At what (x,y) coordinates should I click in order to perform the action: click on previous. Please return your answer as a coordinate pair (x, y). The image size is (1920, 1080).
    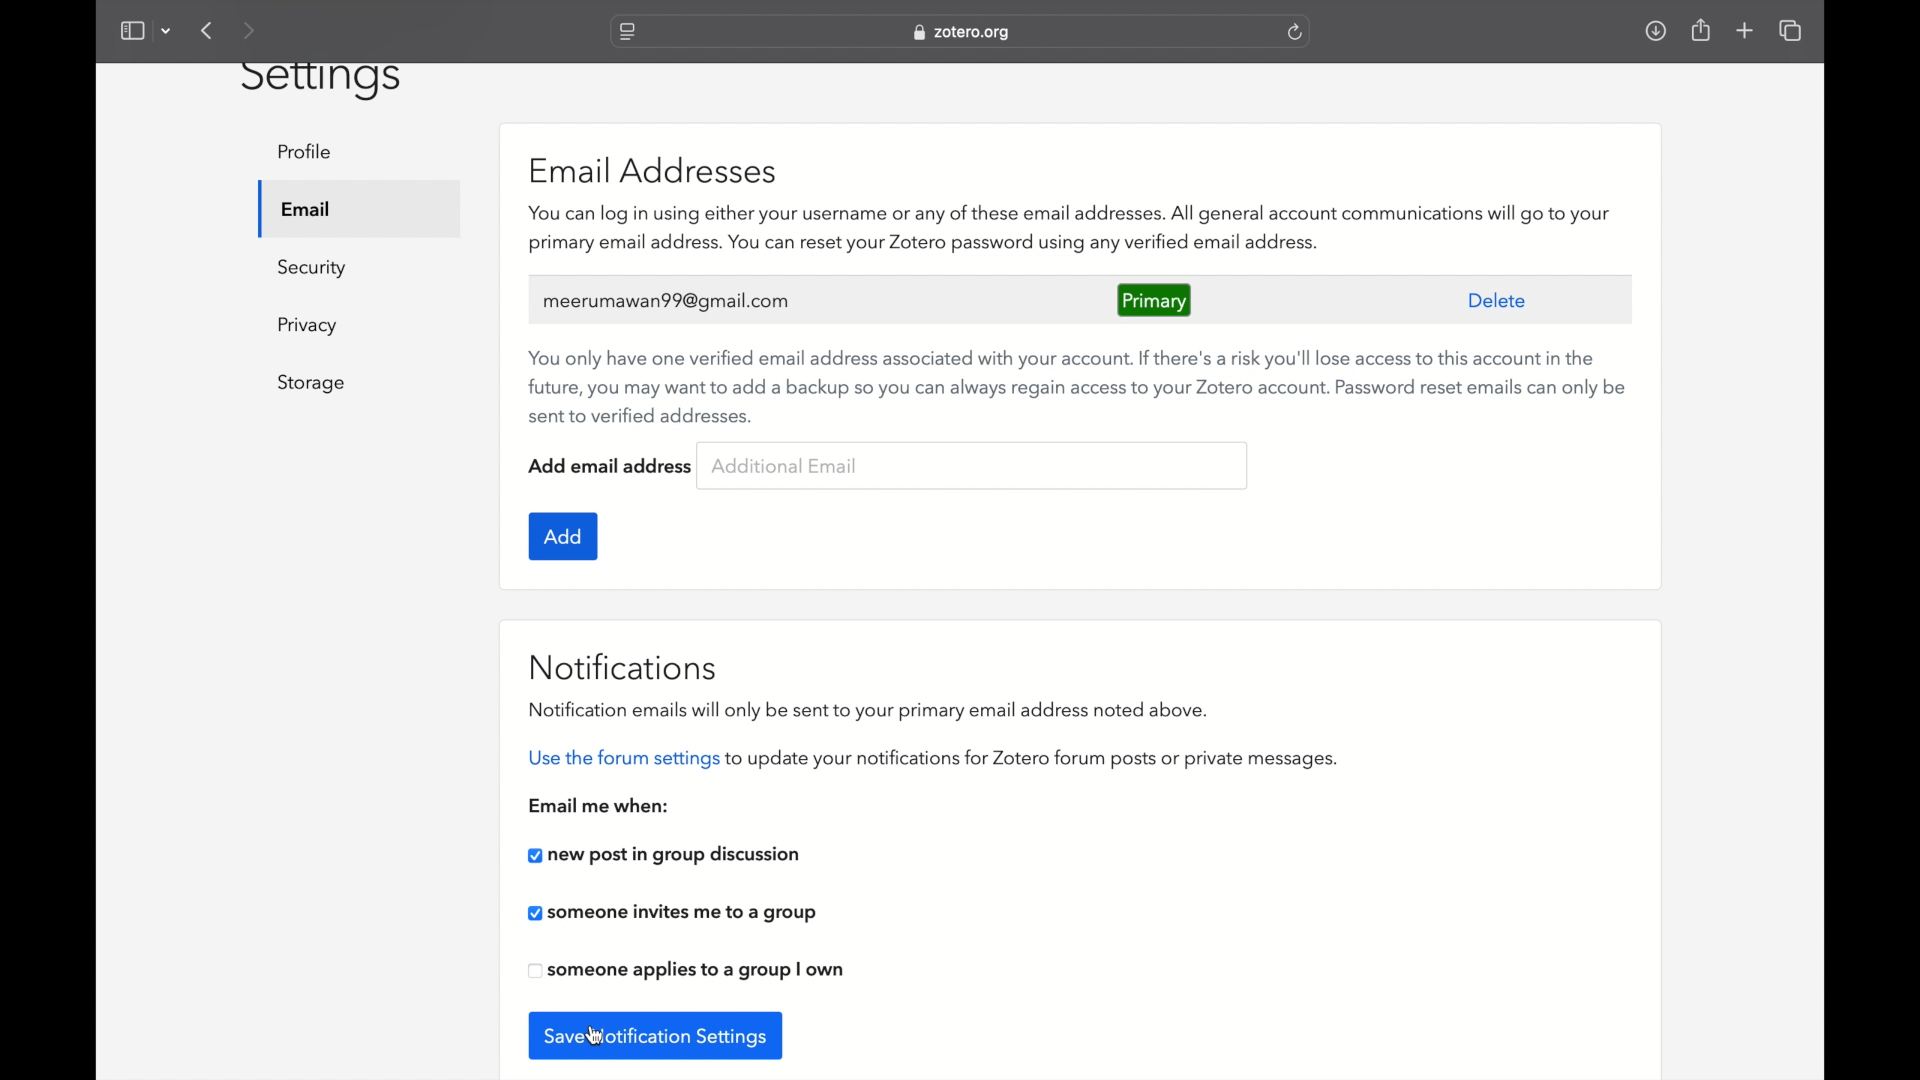
    Looking at the image, I should click on (208, 30).